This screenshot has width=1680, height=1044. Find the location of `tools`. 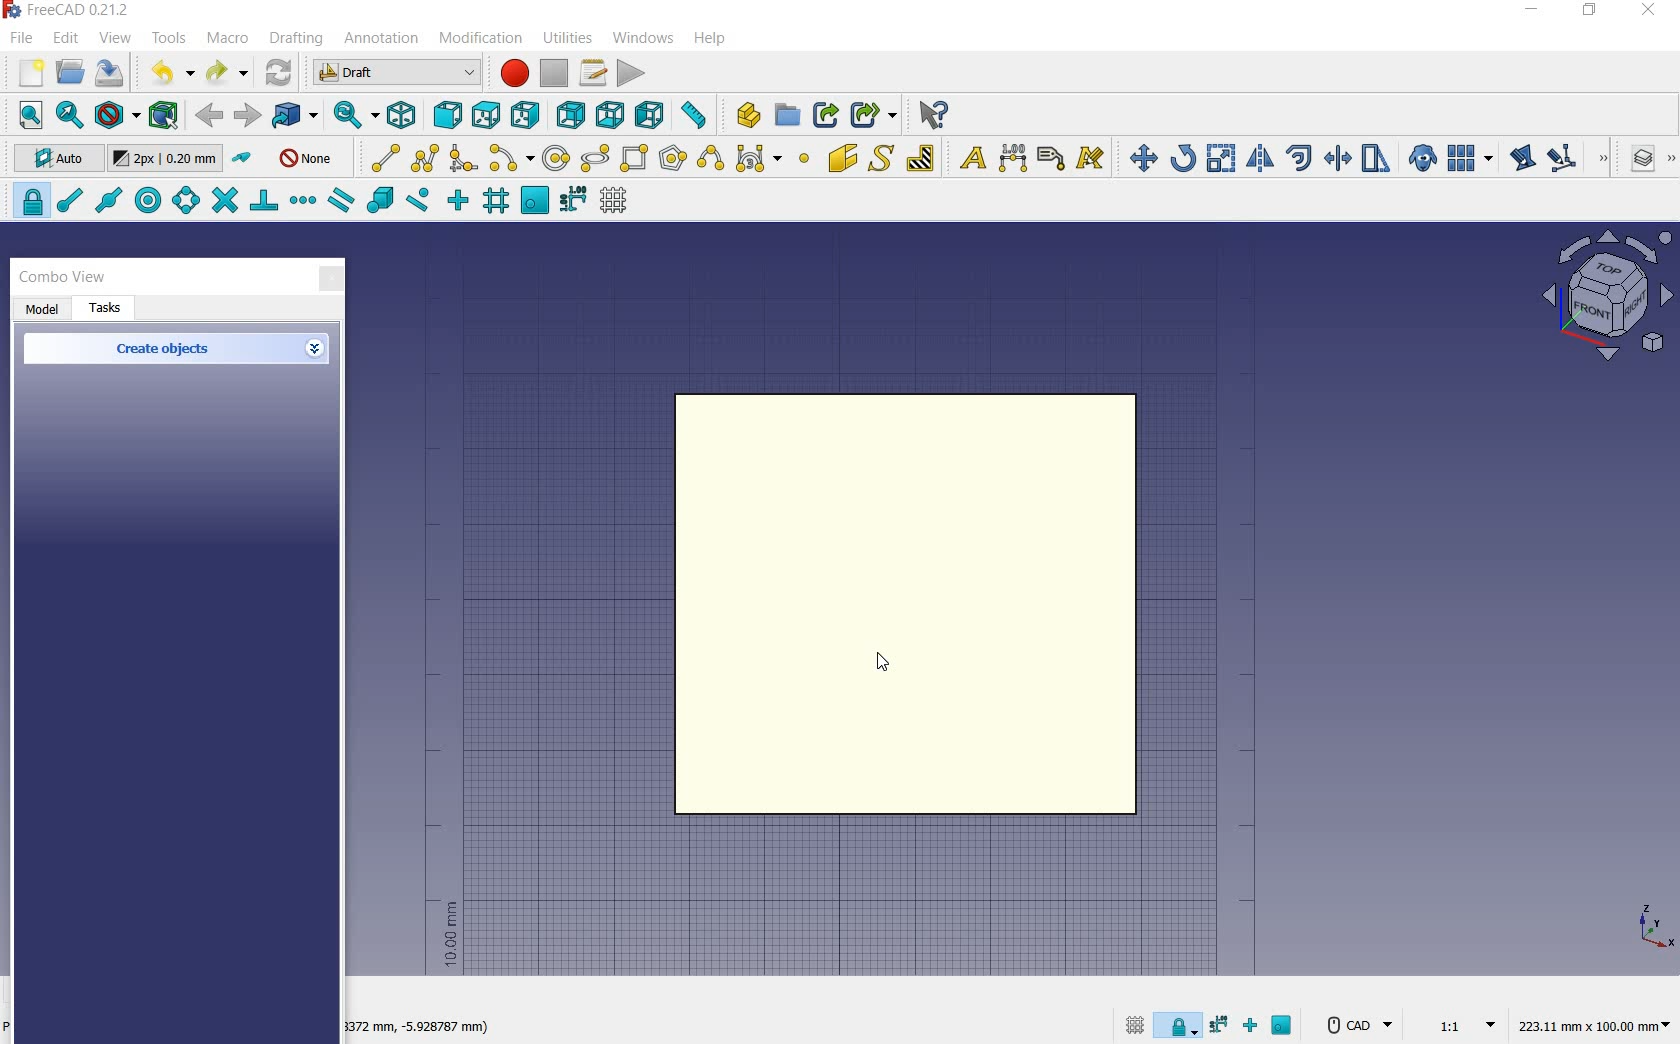

tools is located at coordinates (169, 37).